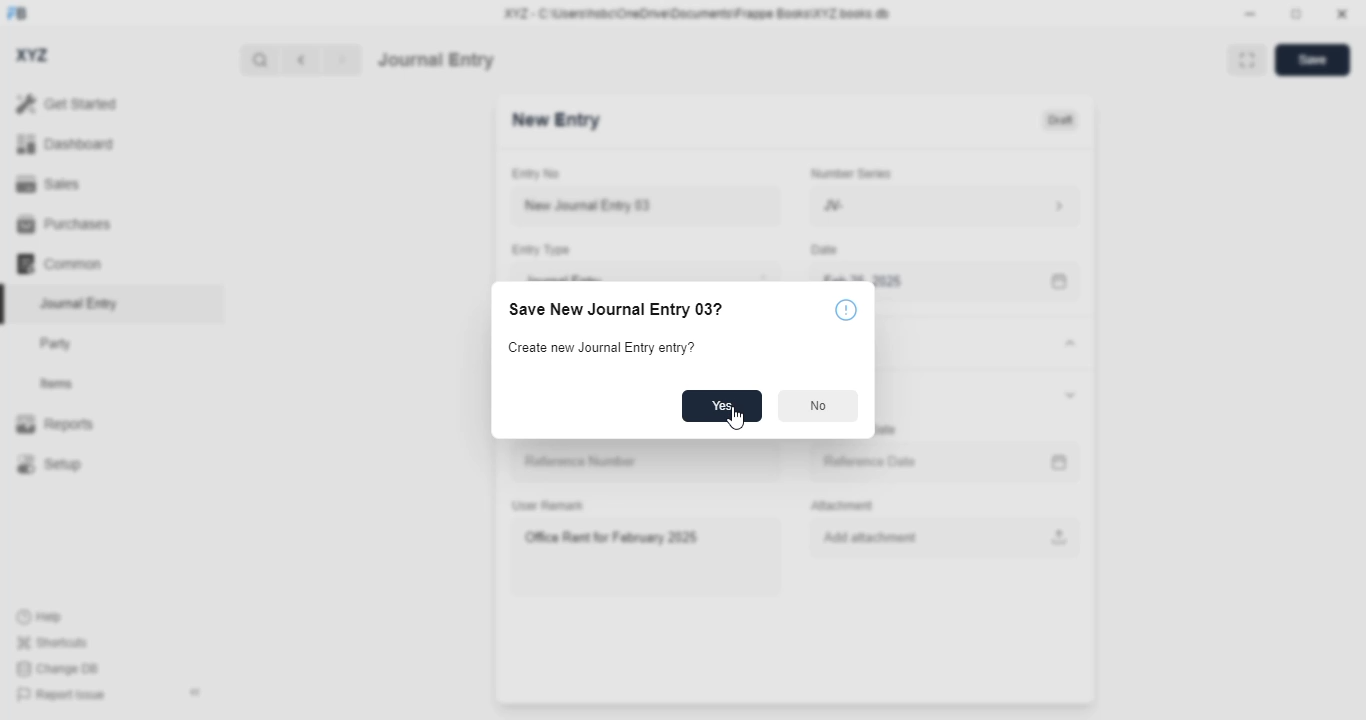  I want to click on cursor, so click(736, 419).